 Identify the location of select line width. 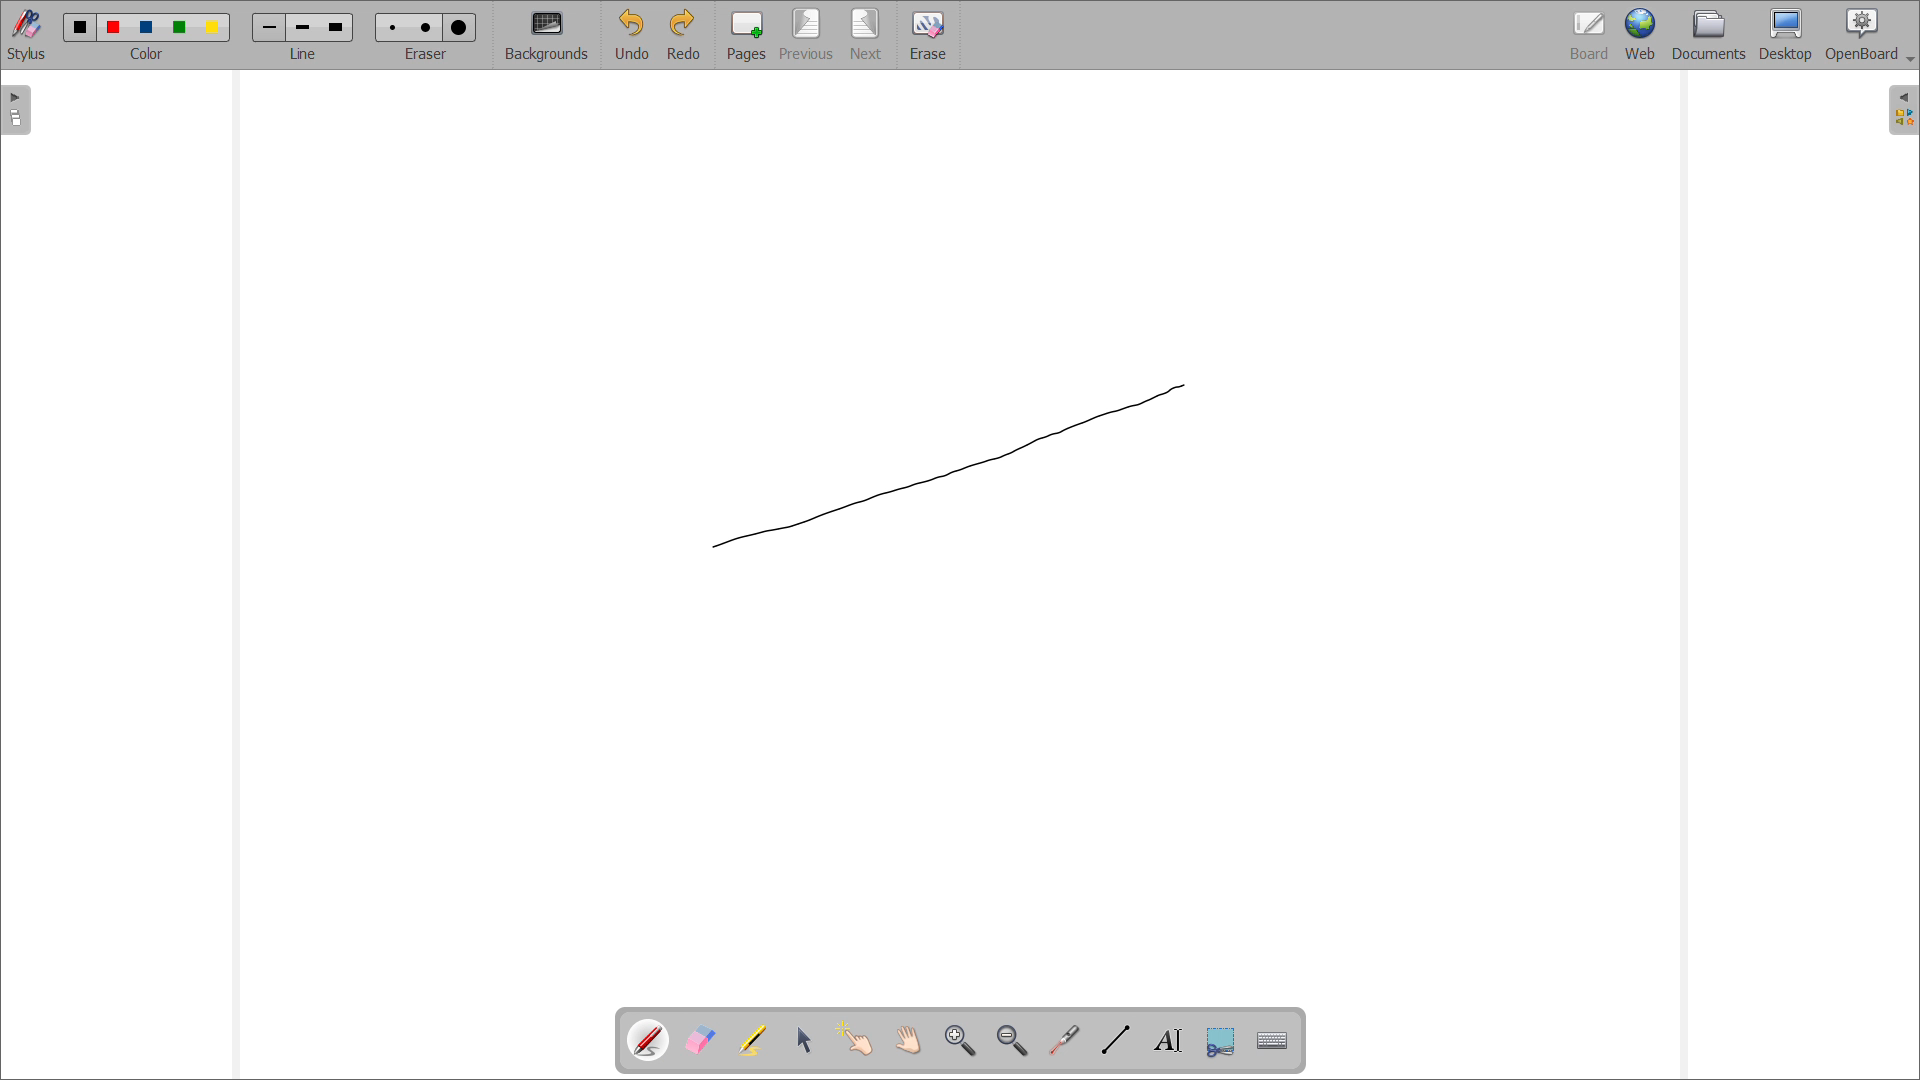
(303, 55).